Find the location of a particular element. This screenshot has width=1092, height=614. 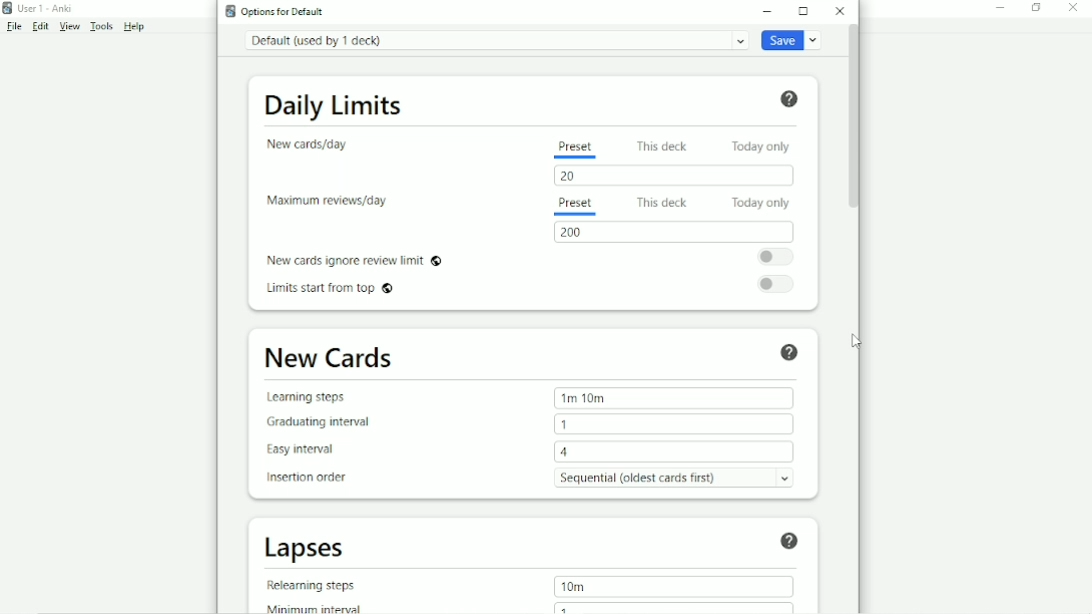

Help is located at coordinates (135, 27).